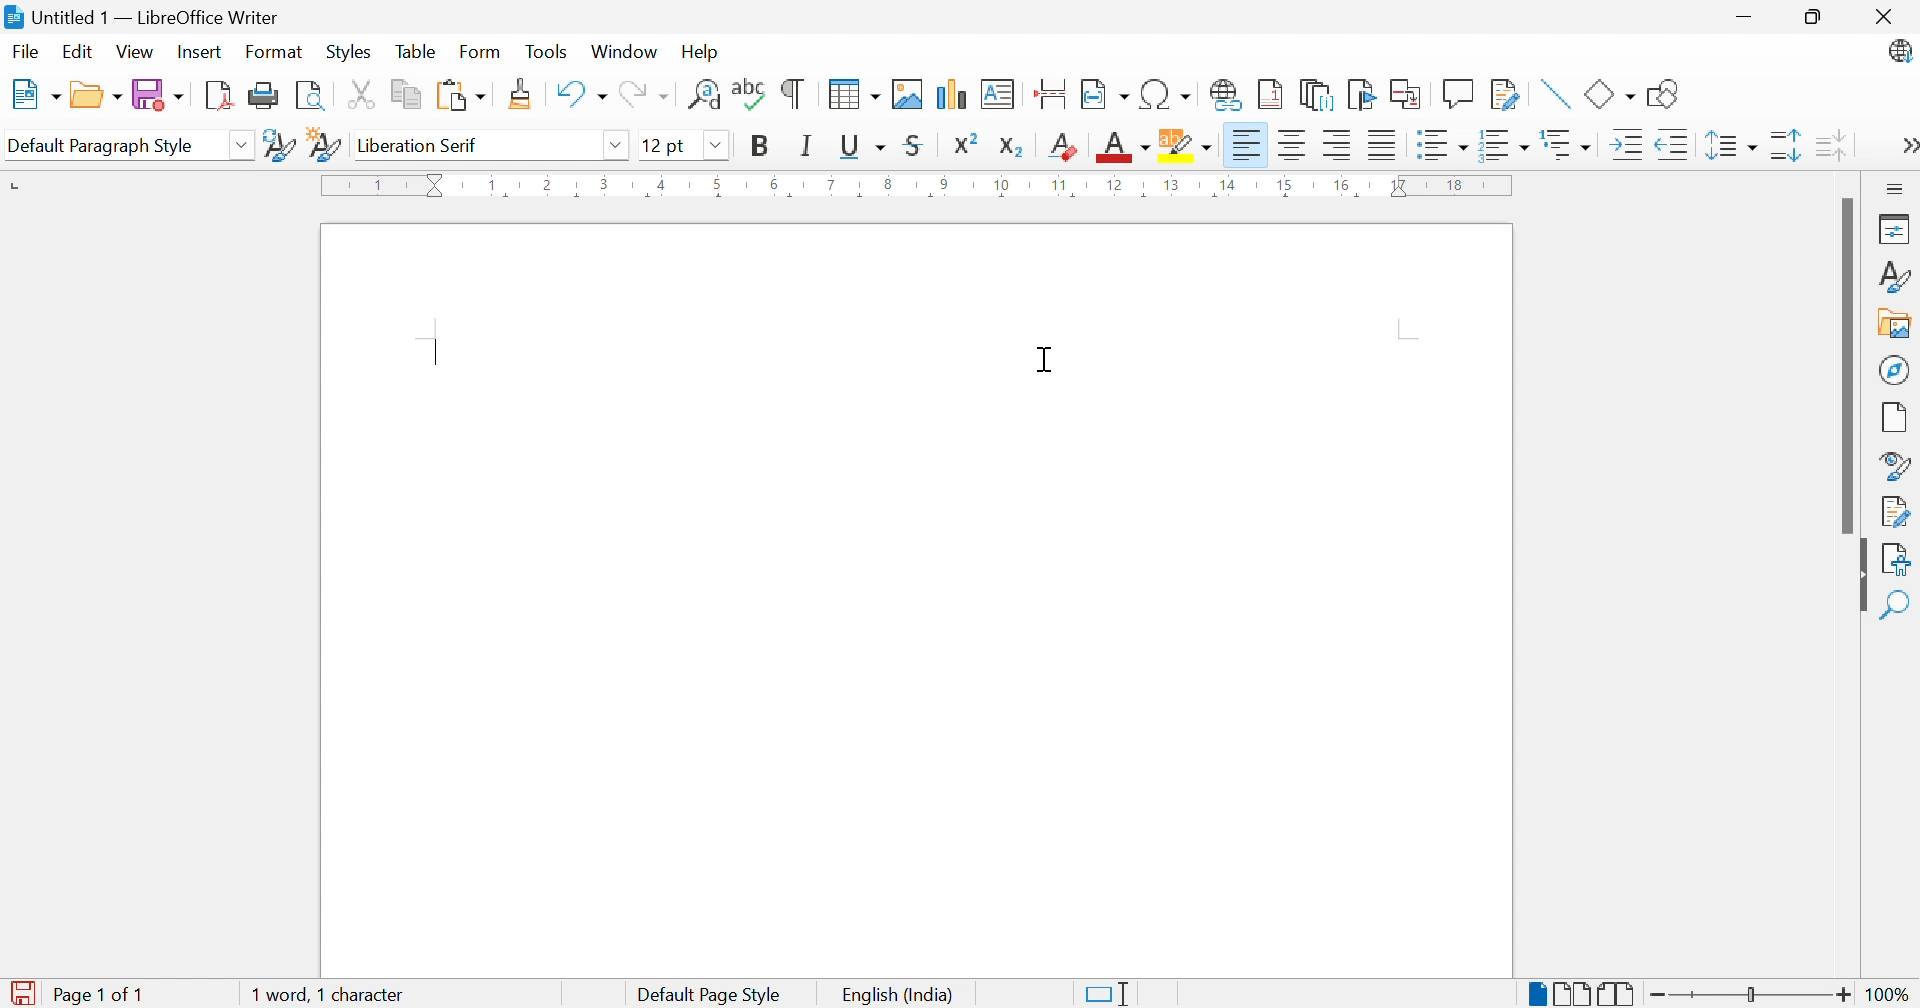 The image size is (1920, 1008). I want to click on Minimize, so click(1742, 13).